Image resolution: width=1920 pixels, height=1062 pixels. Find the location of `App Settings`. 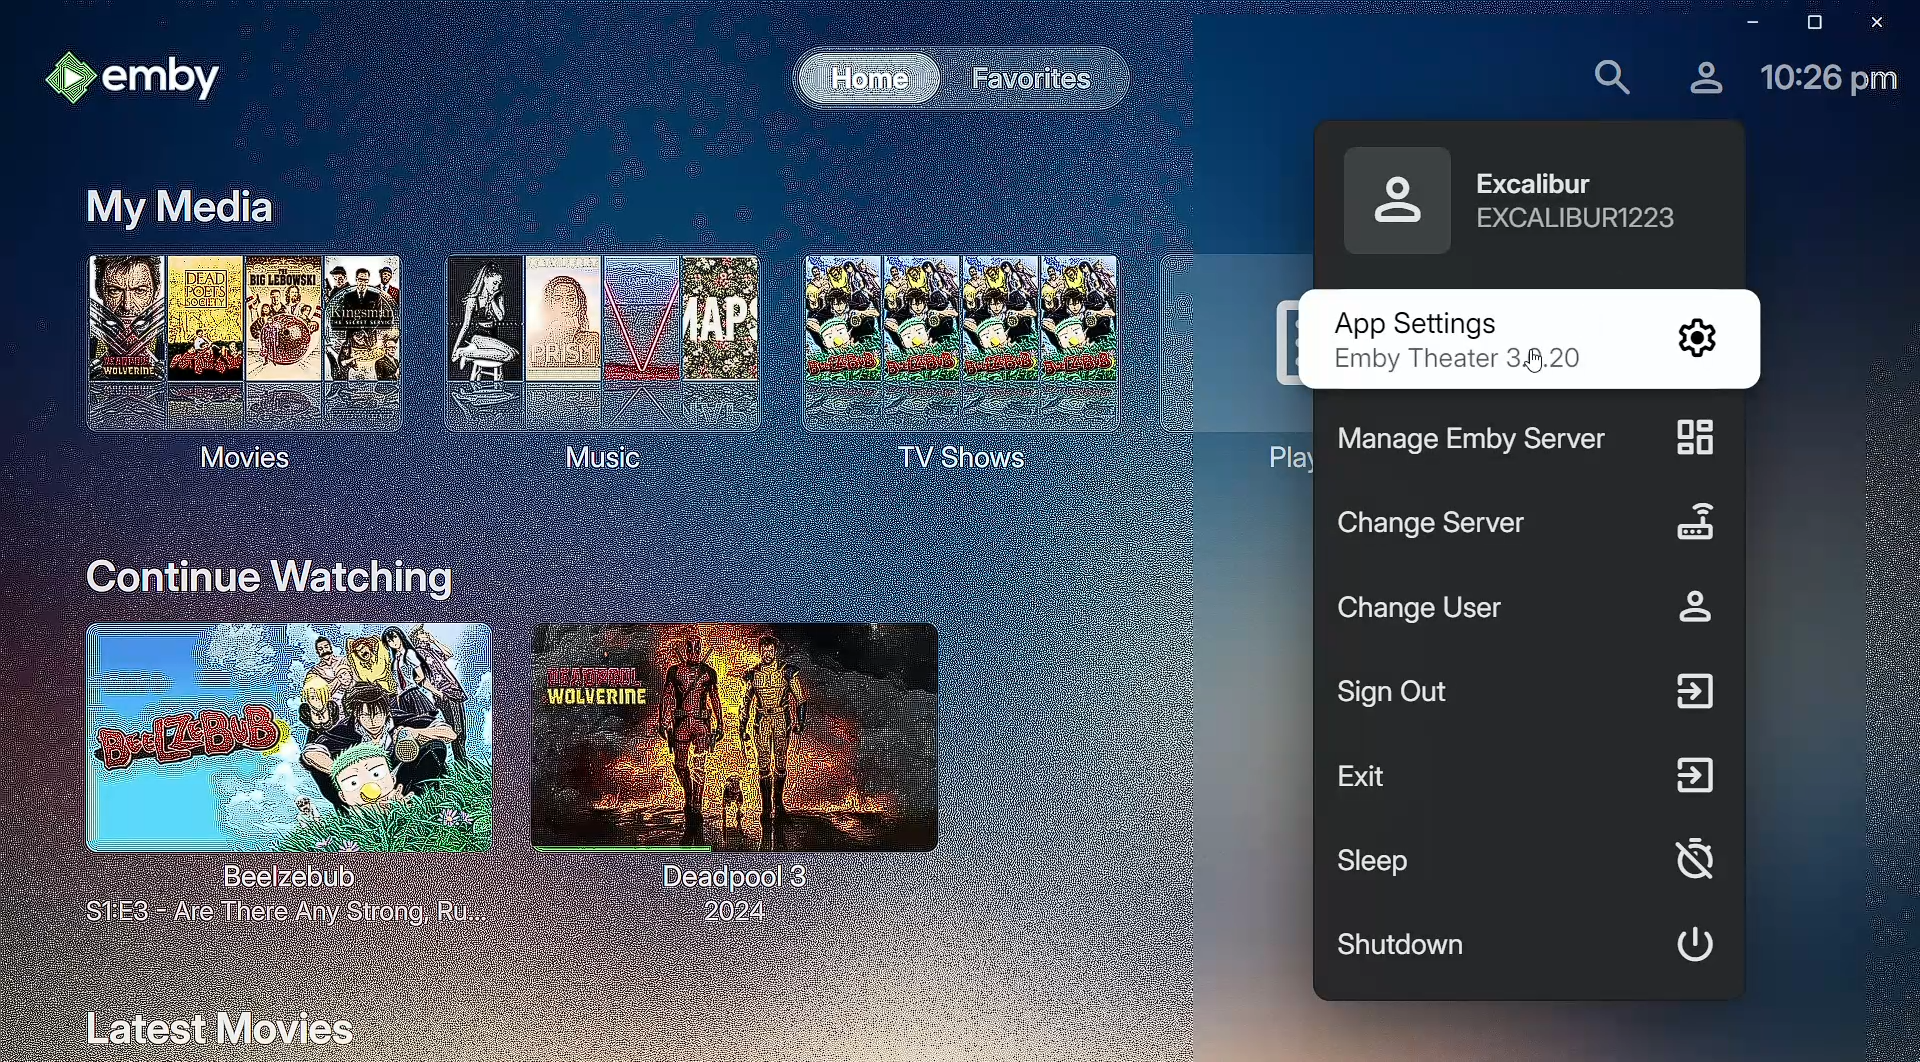

App Settings is located at coordinates (1517, 319).